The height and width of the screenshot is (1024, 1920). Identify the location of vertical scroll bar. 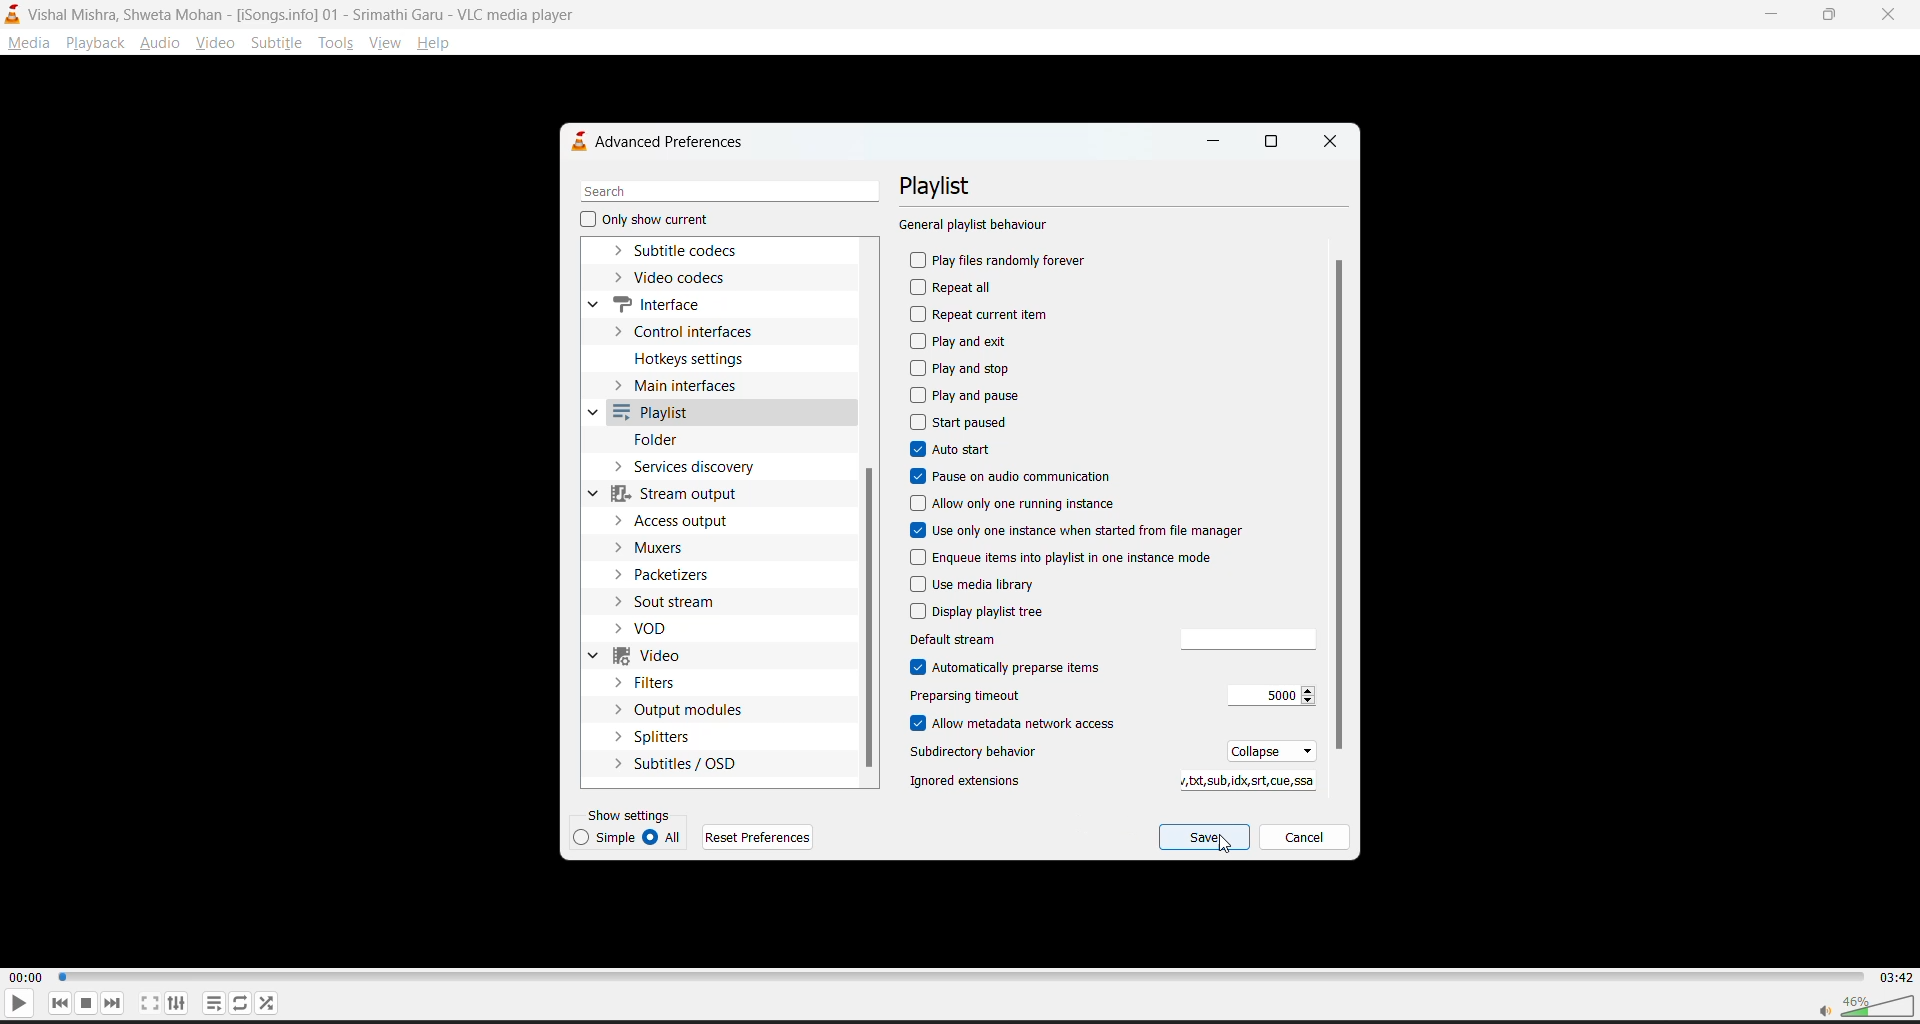
(1342, 507).